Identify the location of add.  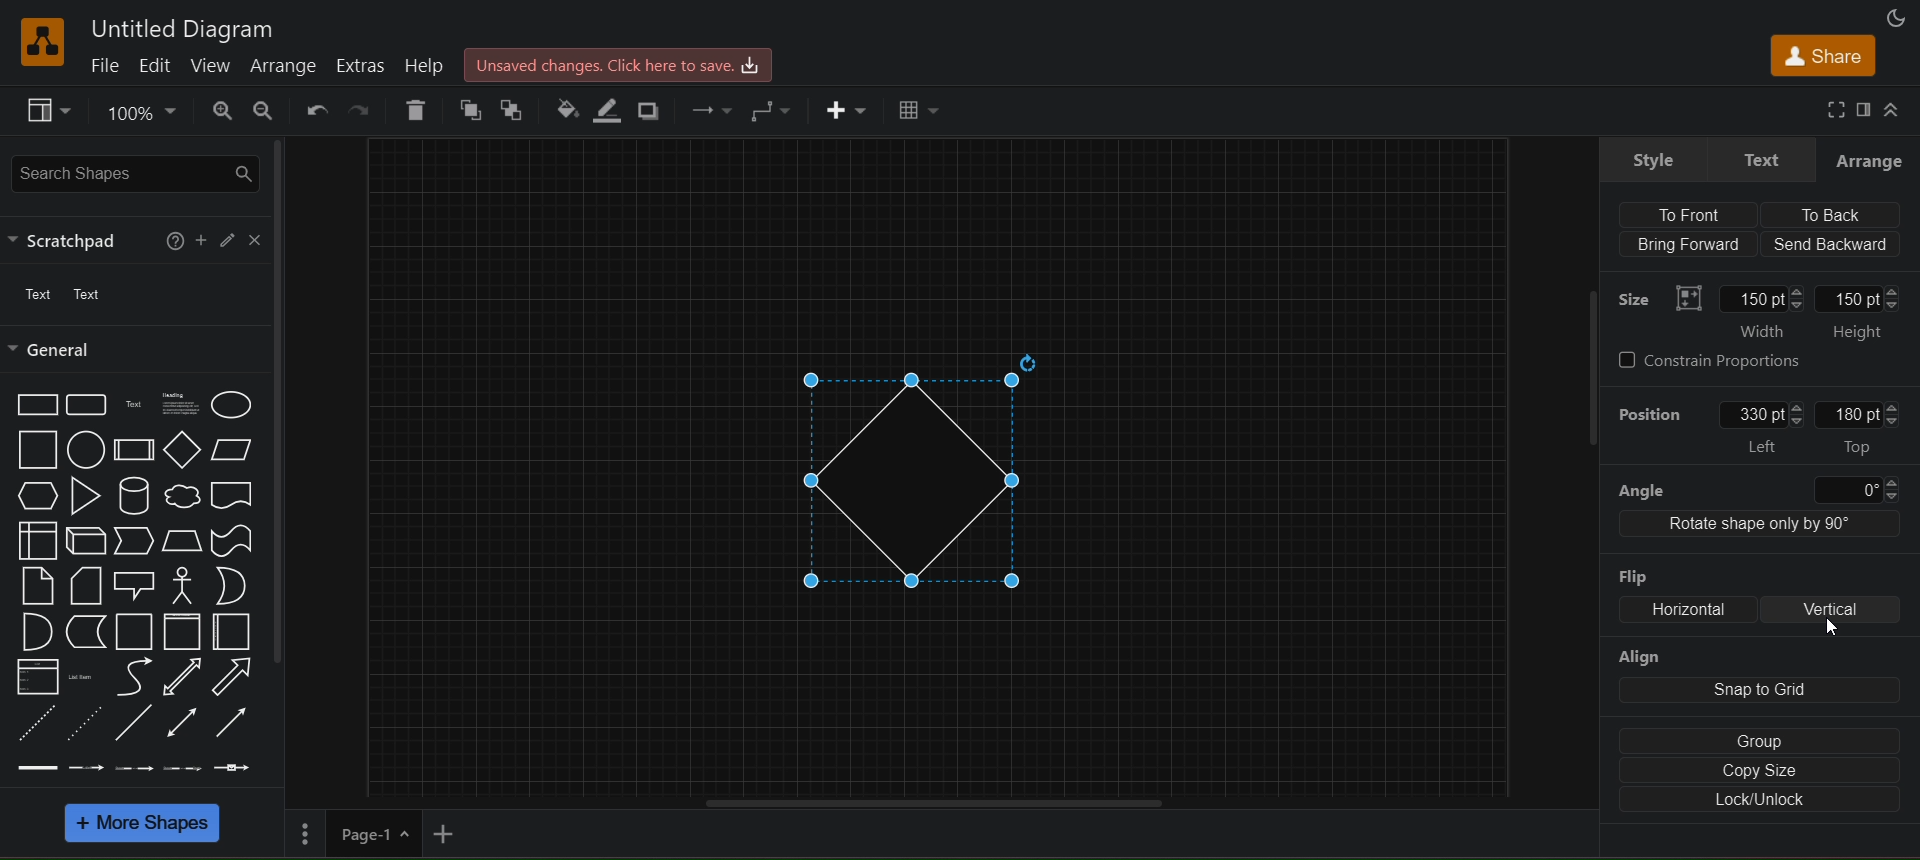
(447, 833).